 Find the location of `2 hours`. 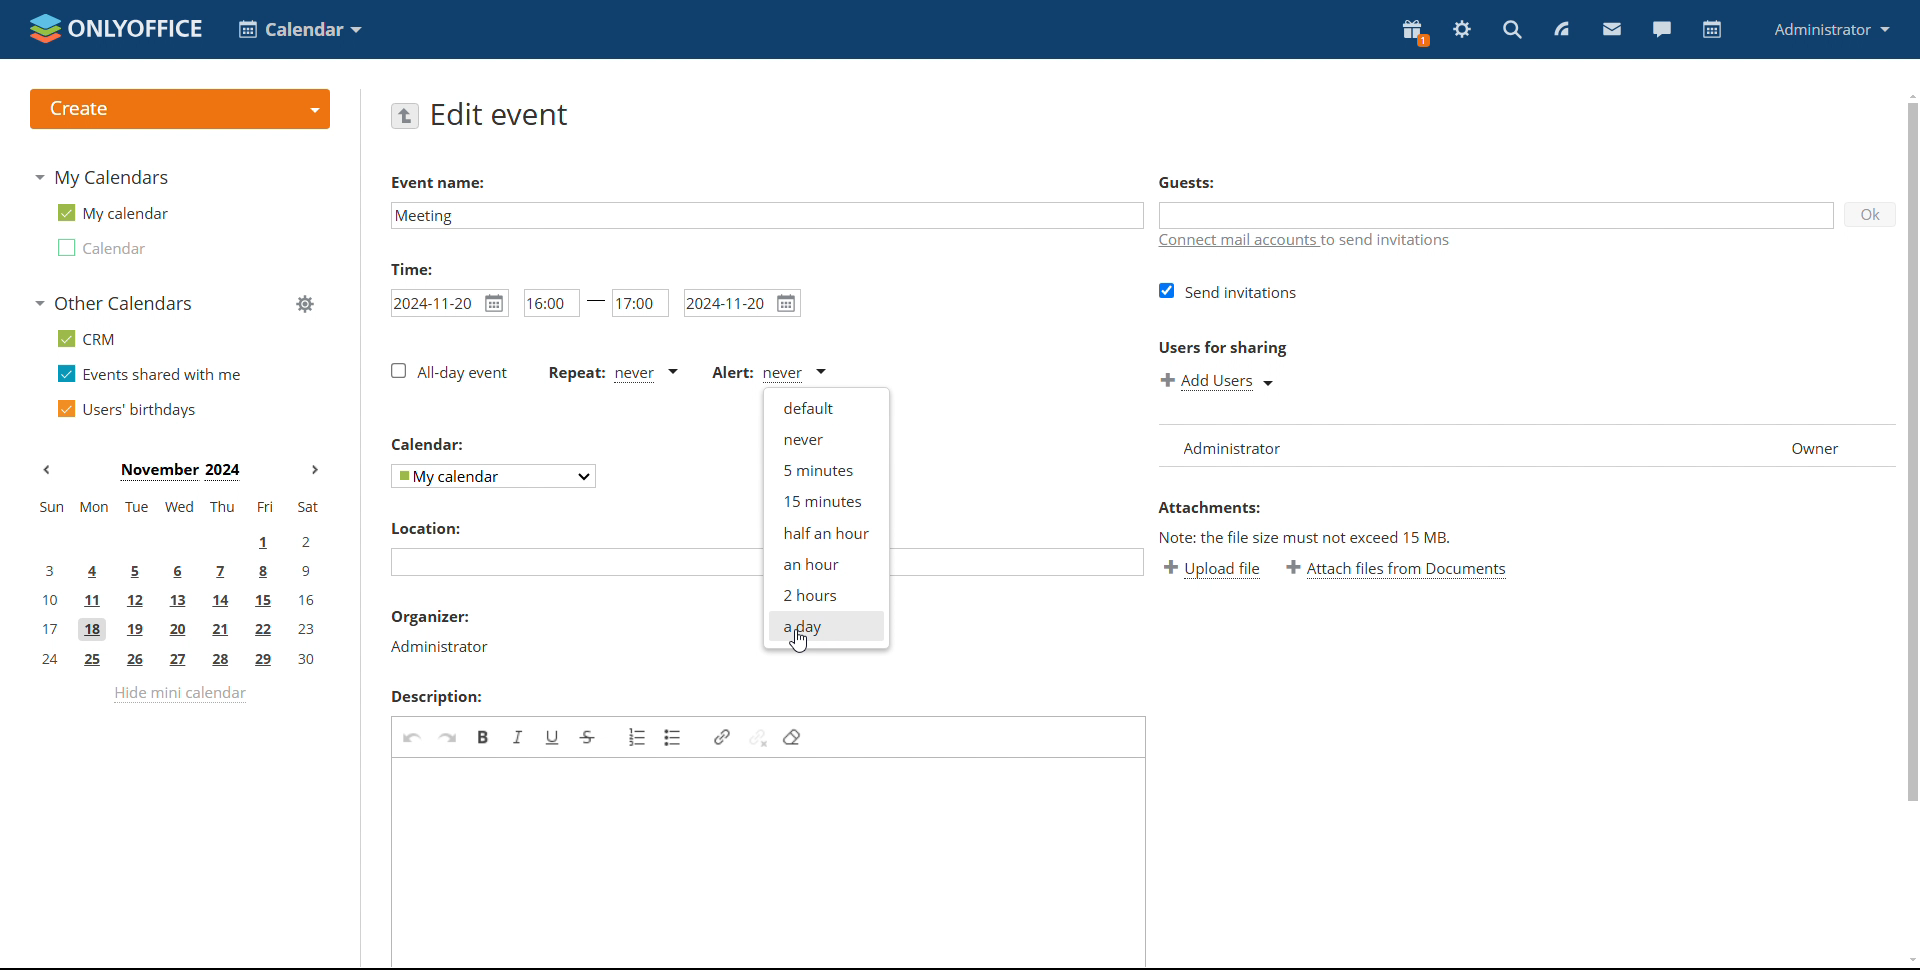

2 hours is located at coordinates (827, 594).